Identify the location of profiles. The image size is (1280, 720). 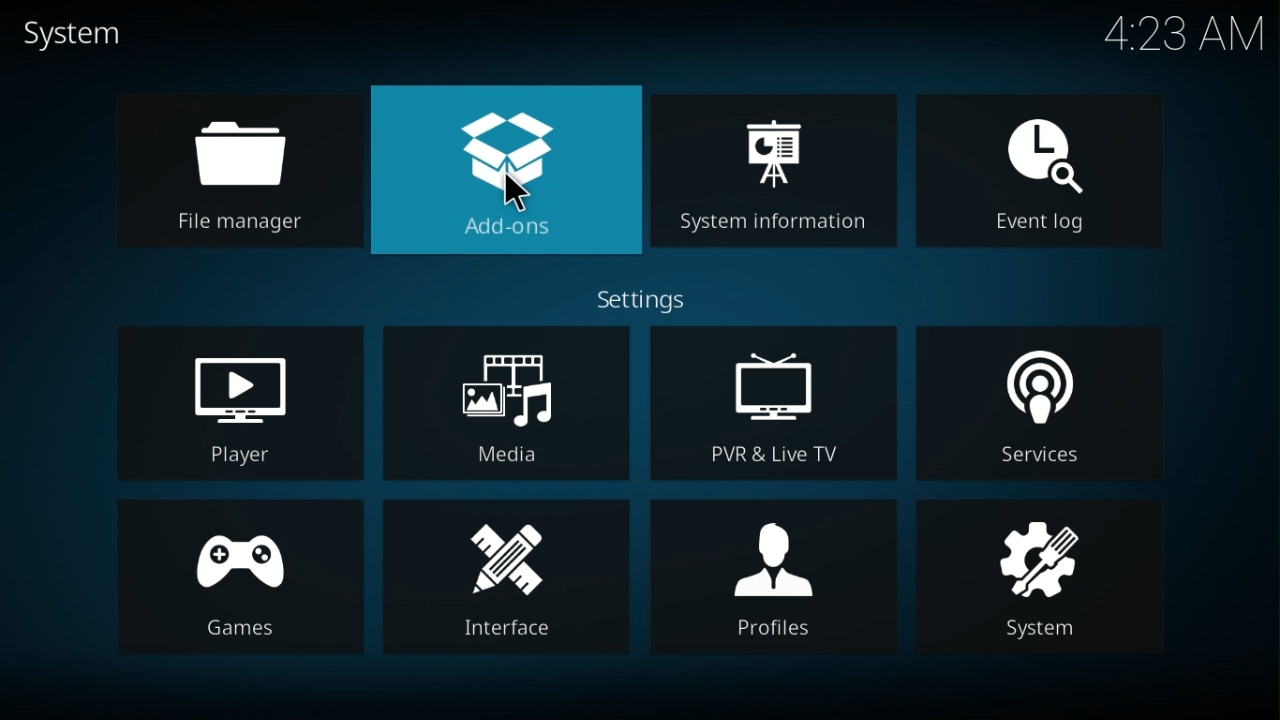
(769, 574).